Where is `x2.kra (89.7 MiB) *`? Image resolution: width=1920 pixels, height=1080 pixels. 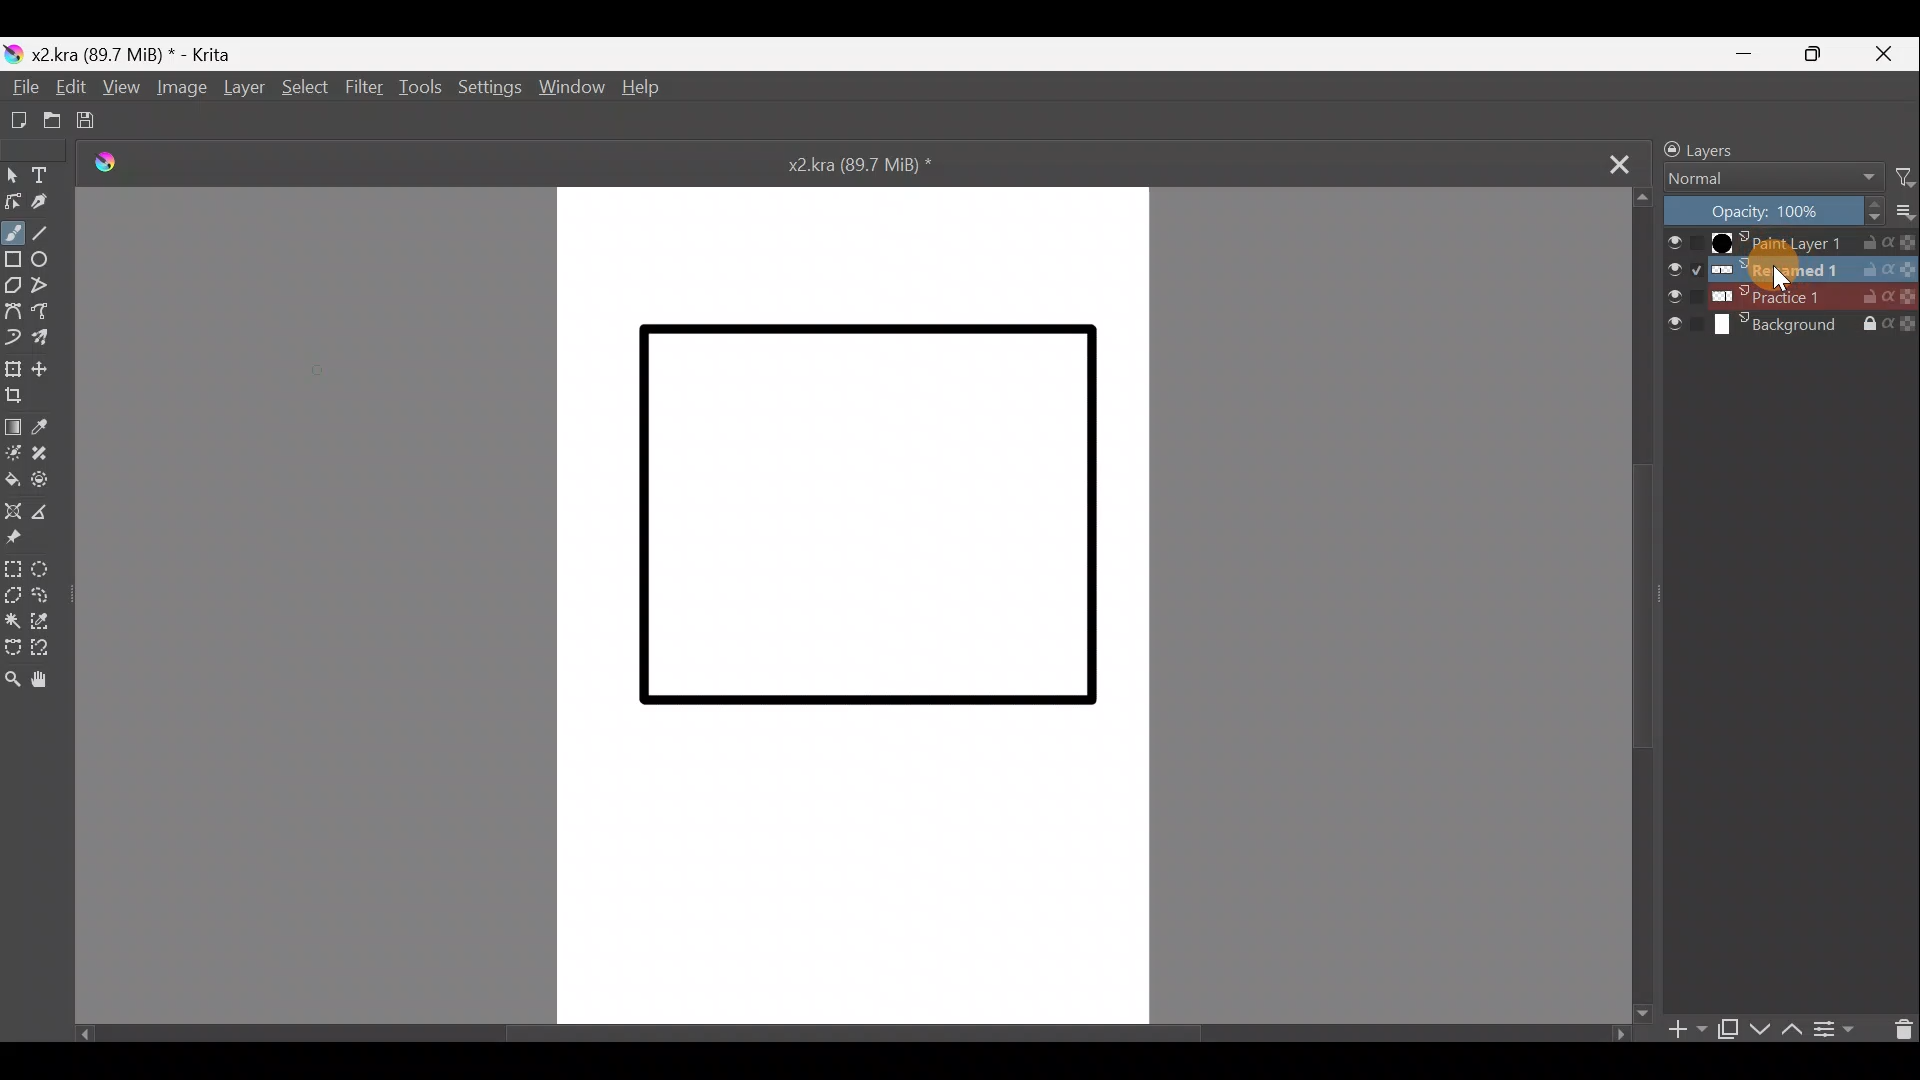
x2.kra (89.7 MiB) * is located at coordinates (134, 53).